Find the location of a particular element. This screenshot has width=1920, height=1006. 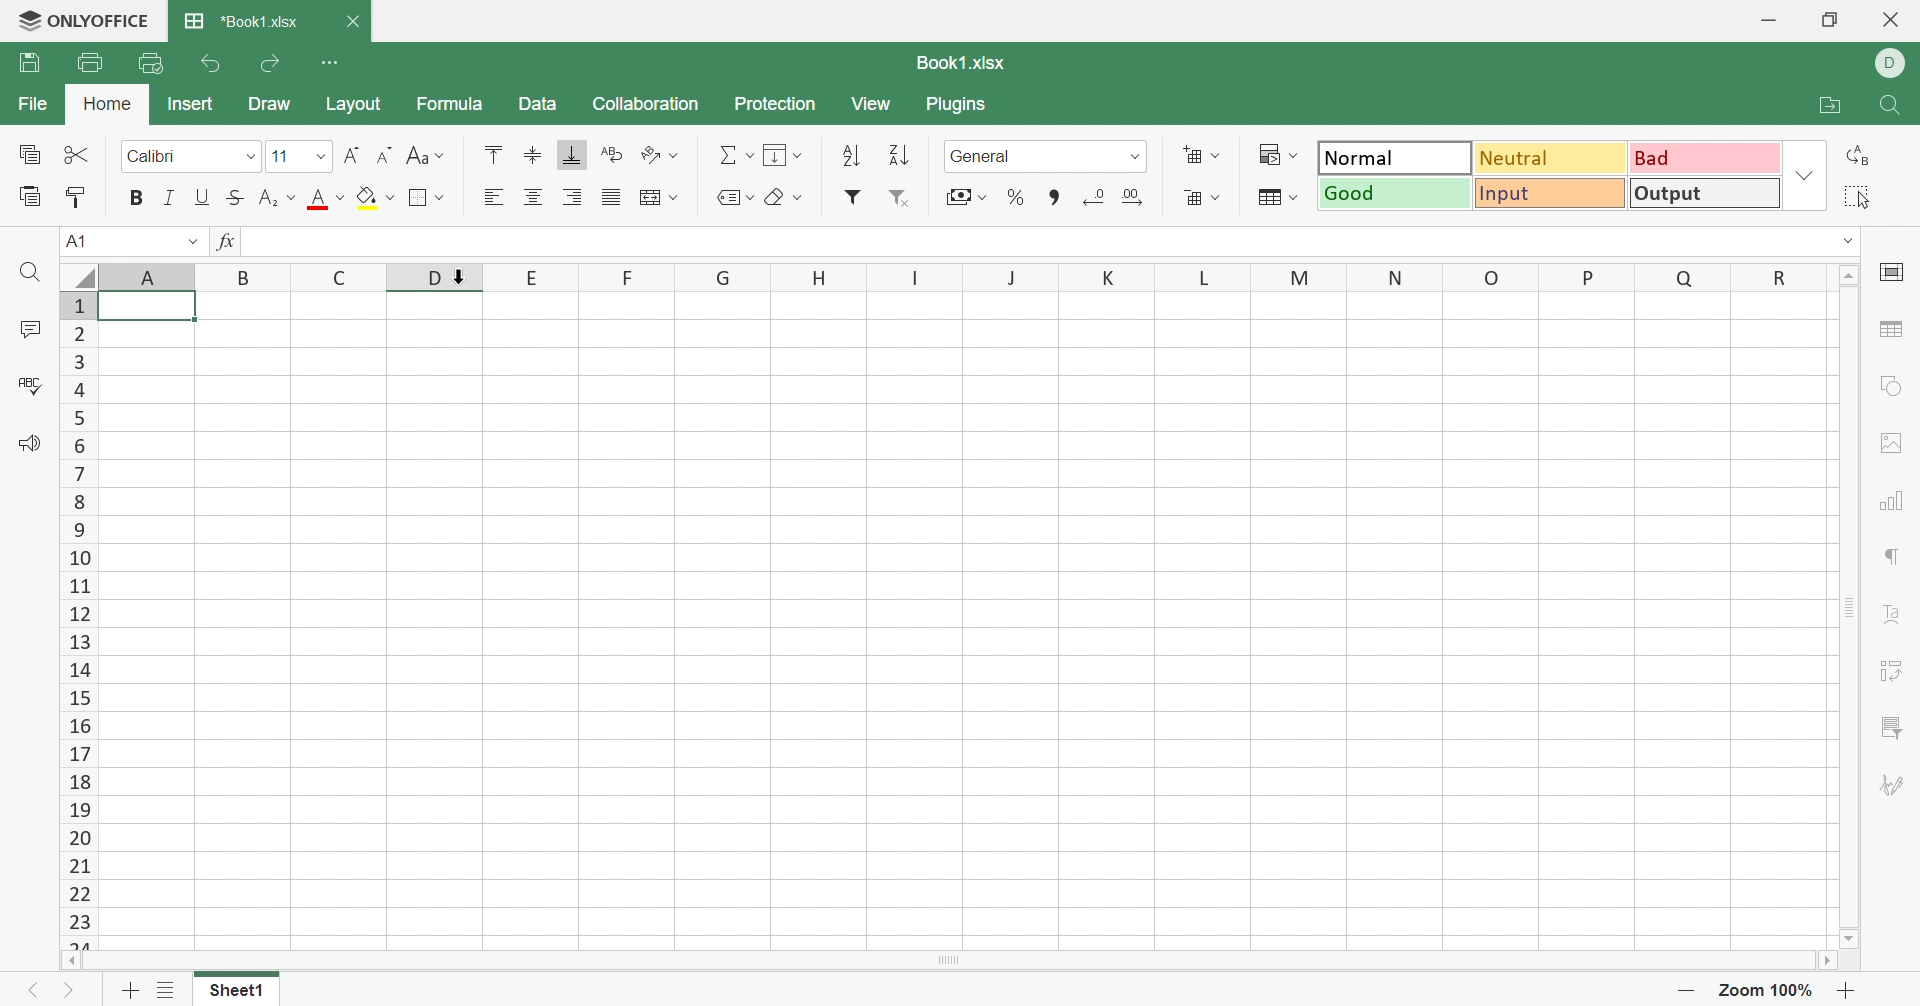

Percentage style is located at coordinates (1017, 200).